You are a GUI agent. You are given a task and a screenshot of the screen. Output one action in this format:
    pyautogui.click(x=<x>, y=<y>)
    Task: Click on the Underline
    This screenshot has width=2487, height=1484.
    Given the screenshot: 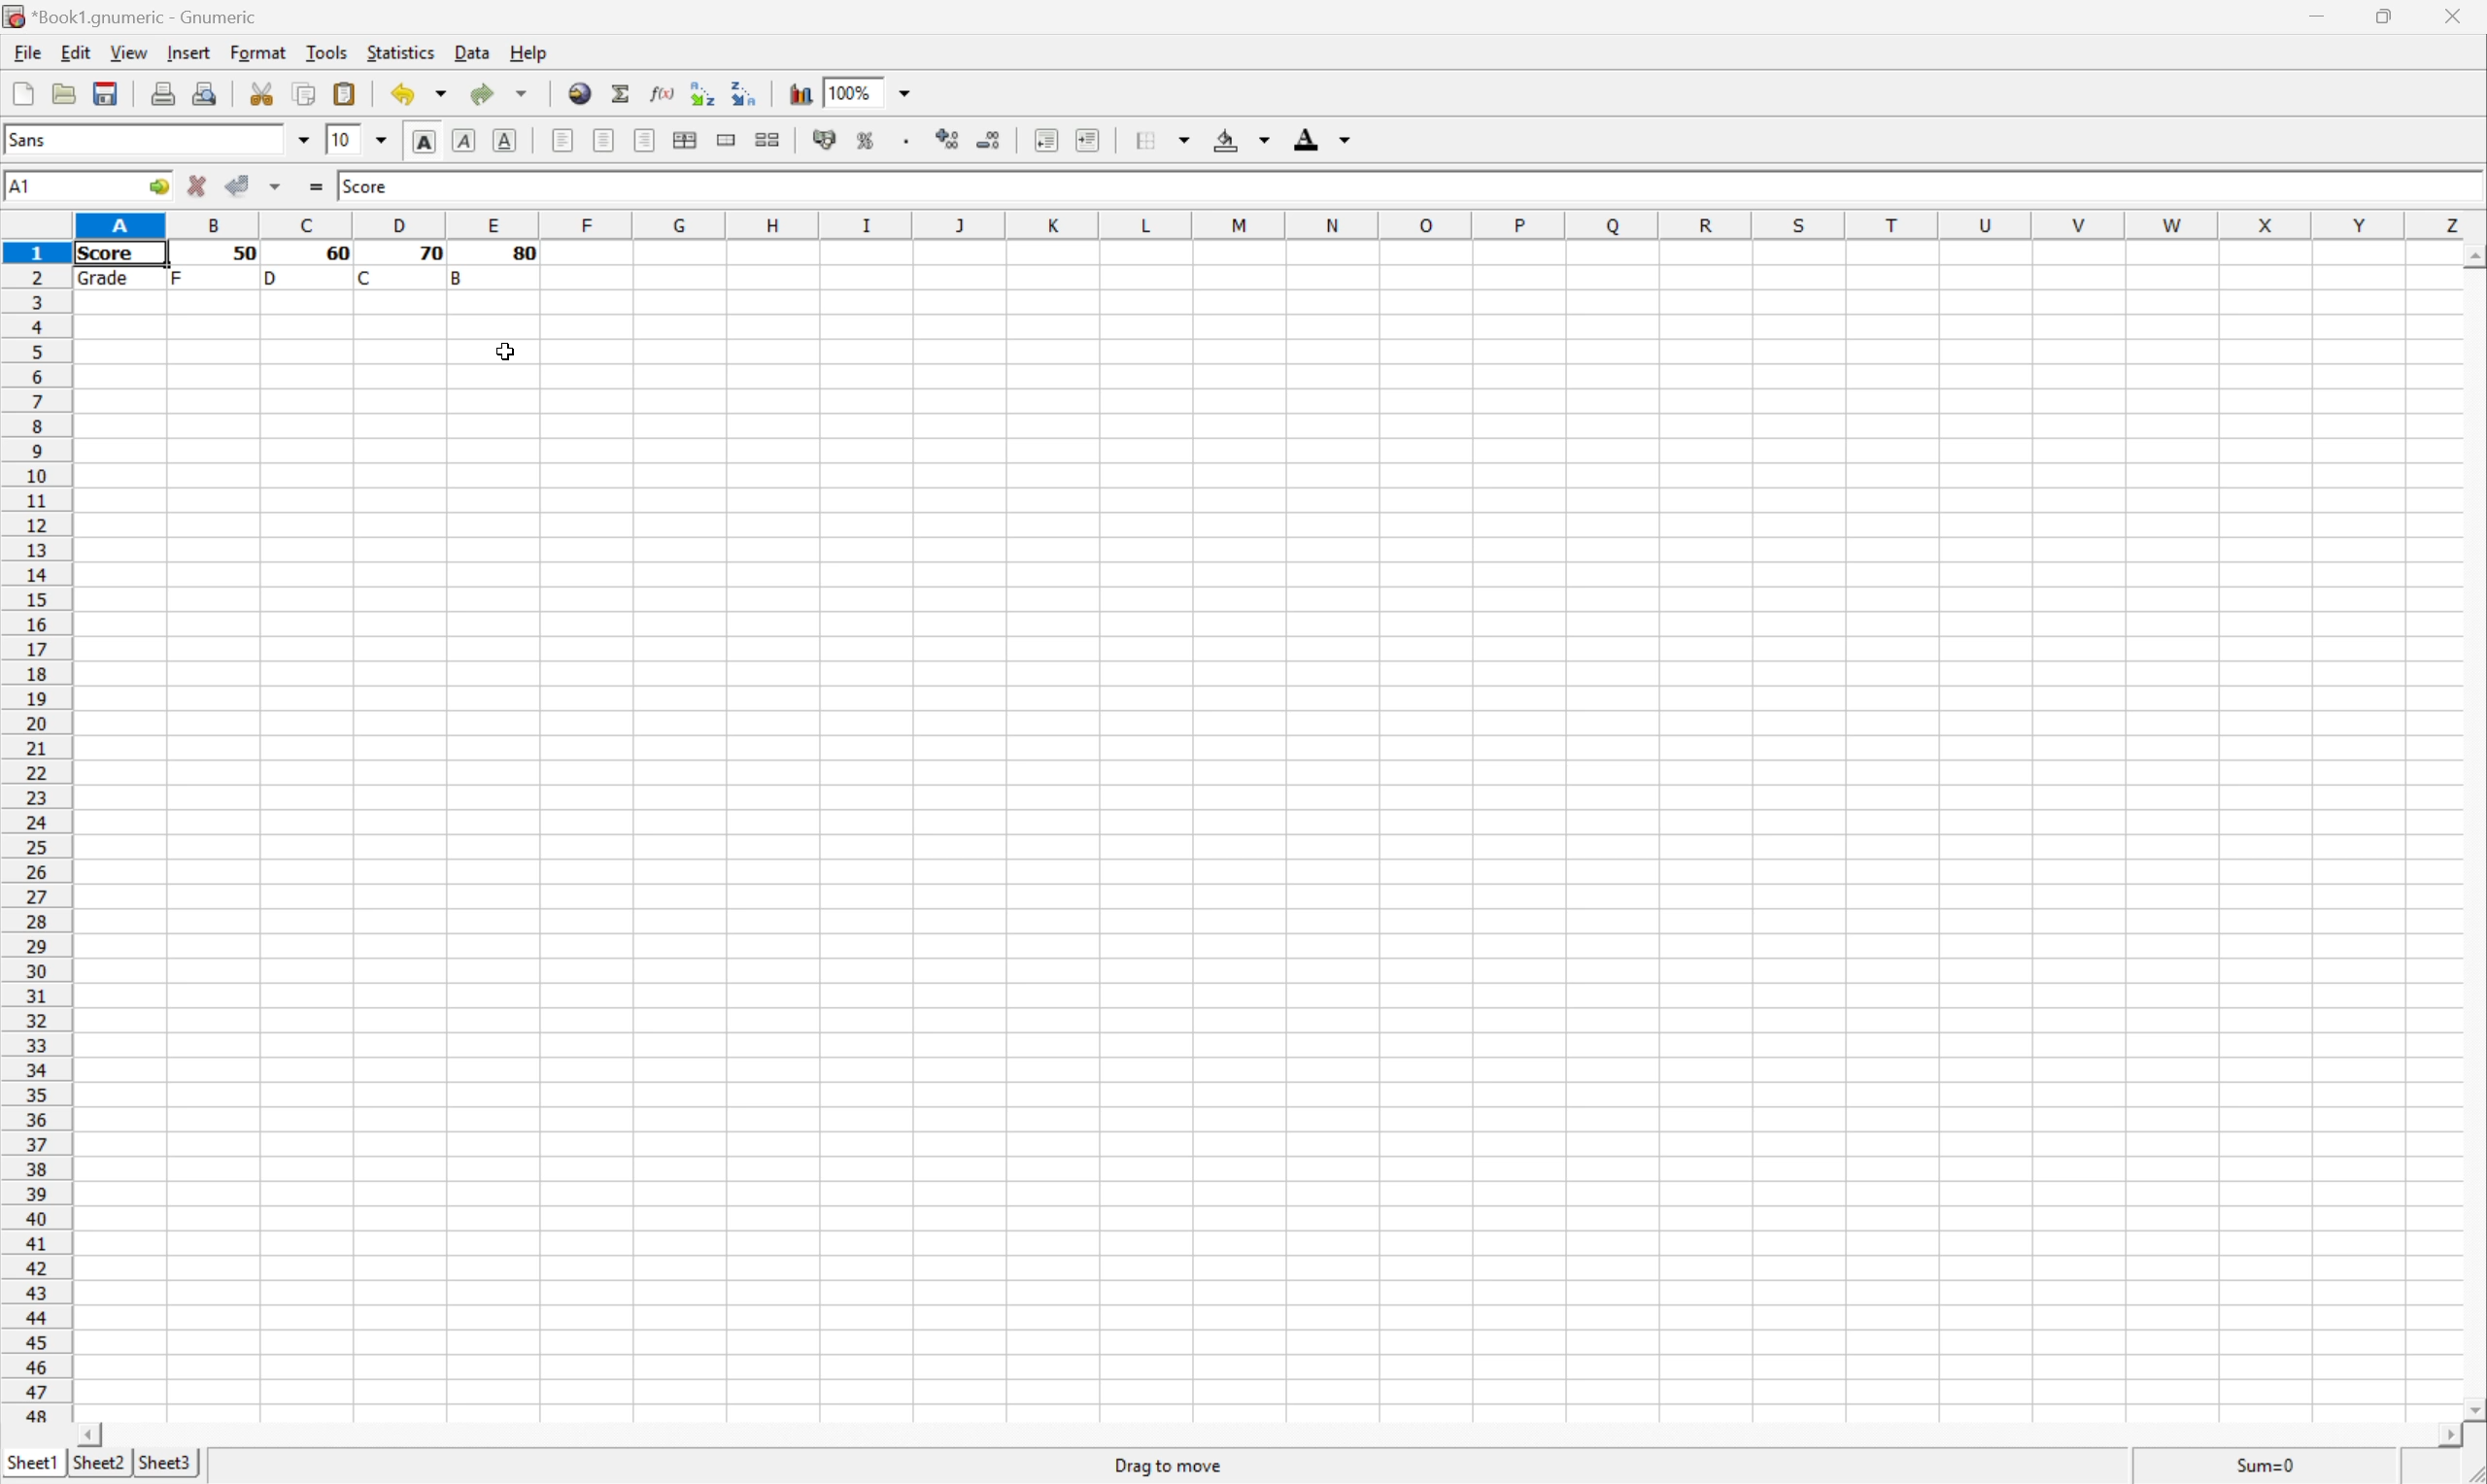 What is the action you would take?
    pyautogui.click(x=502, y=141)
    